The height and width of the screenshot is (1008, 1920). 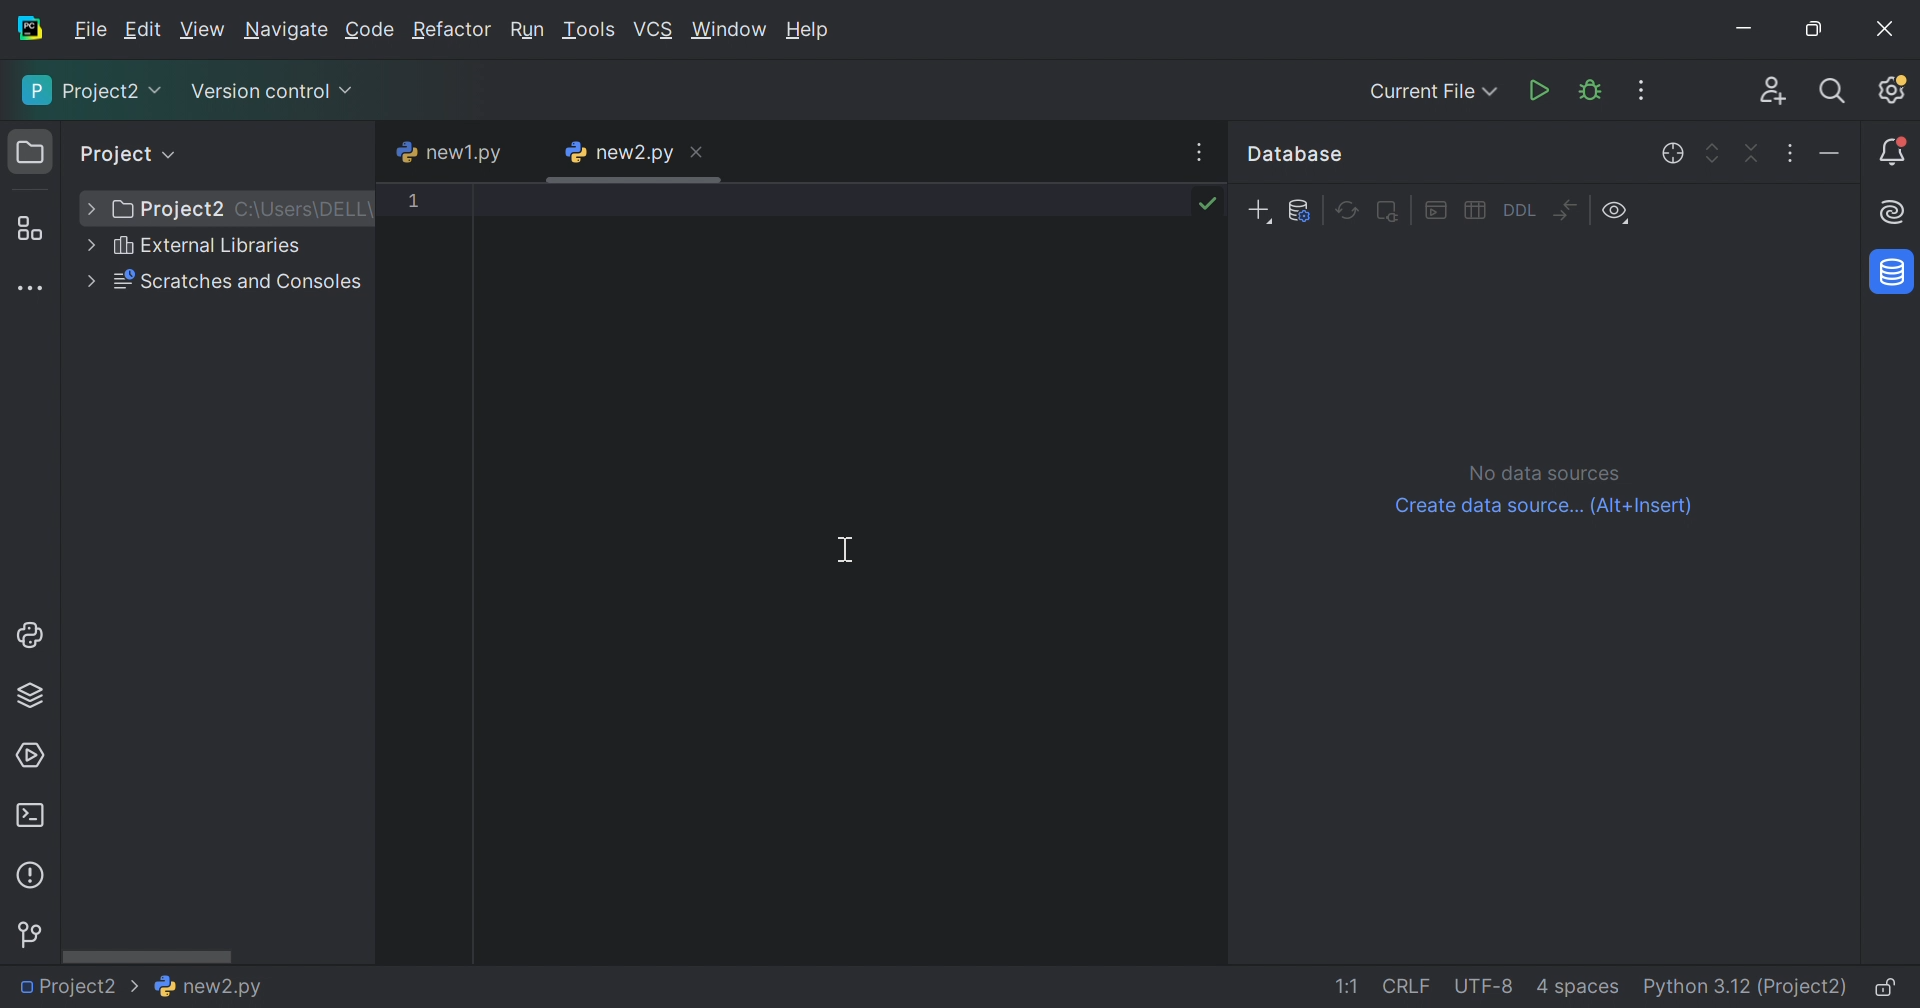 What do you see at coordinates (1389, 210) in the screenshot?
I see `Deactivate` at bounding box center [1389, 210].